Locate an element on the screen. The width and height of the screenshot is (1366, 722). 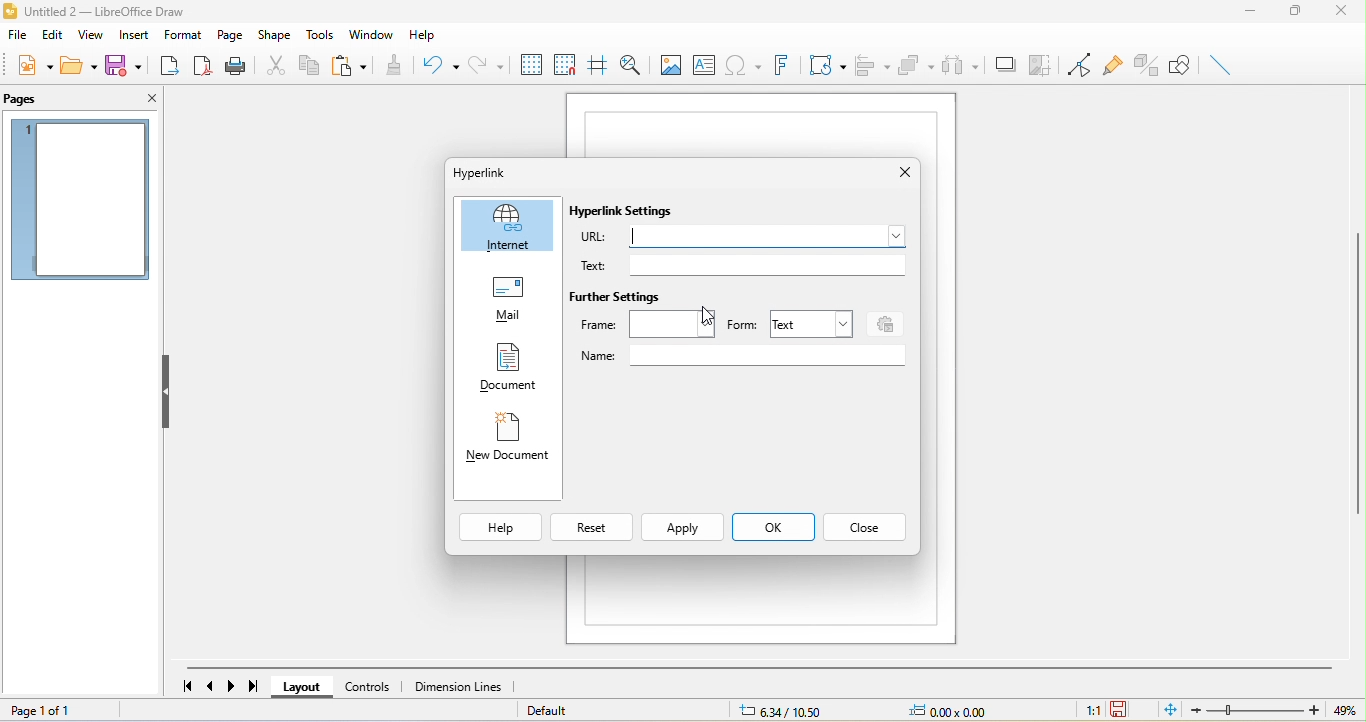
format is located at coordinates (185, 35).